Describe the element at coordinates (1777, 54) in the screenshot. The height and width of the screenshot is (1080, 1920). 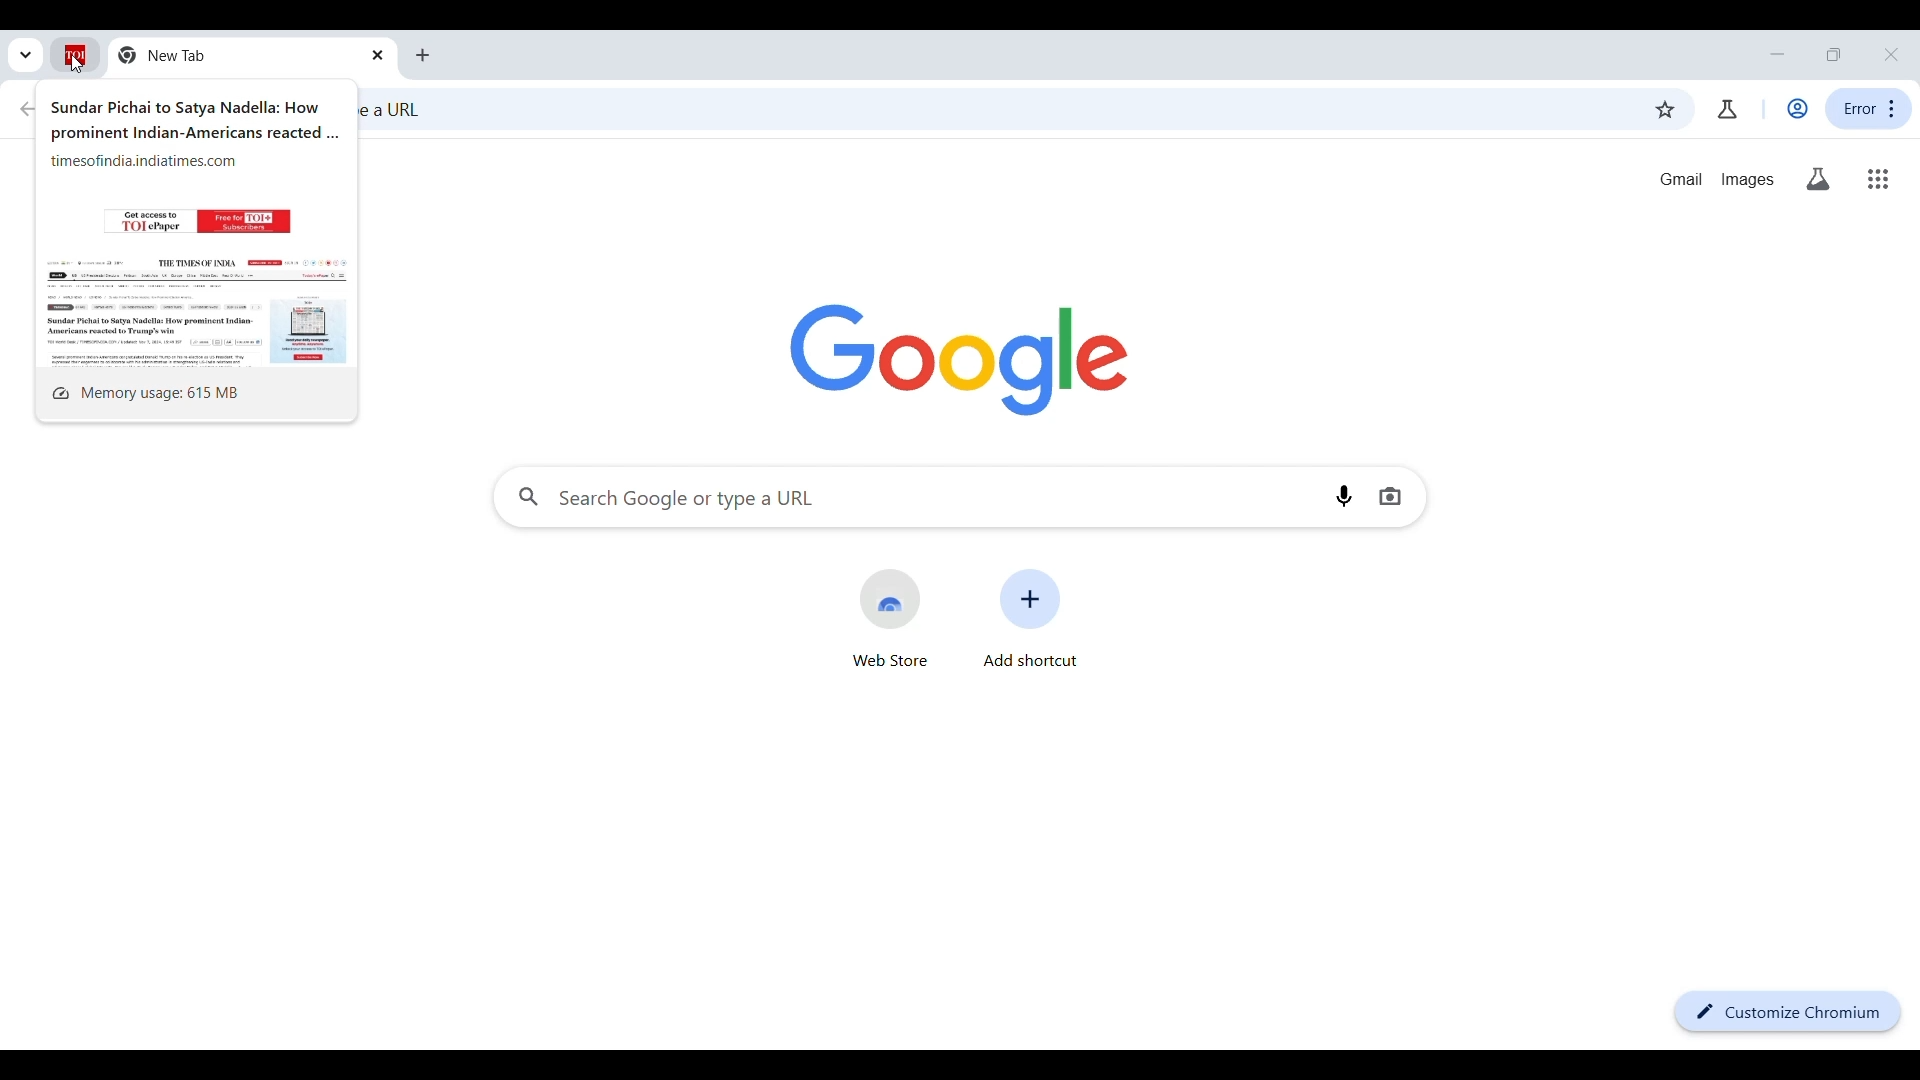
I see `Minimize` at that location.